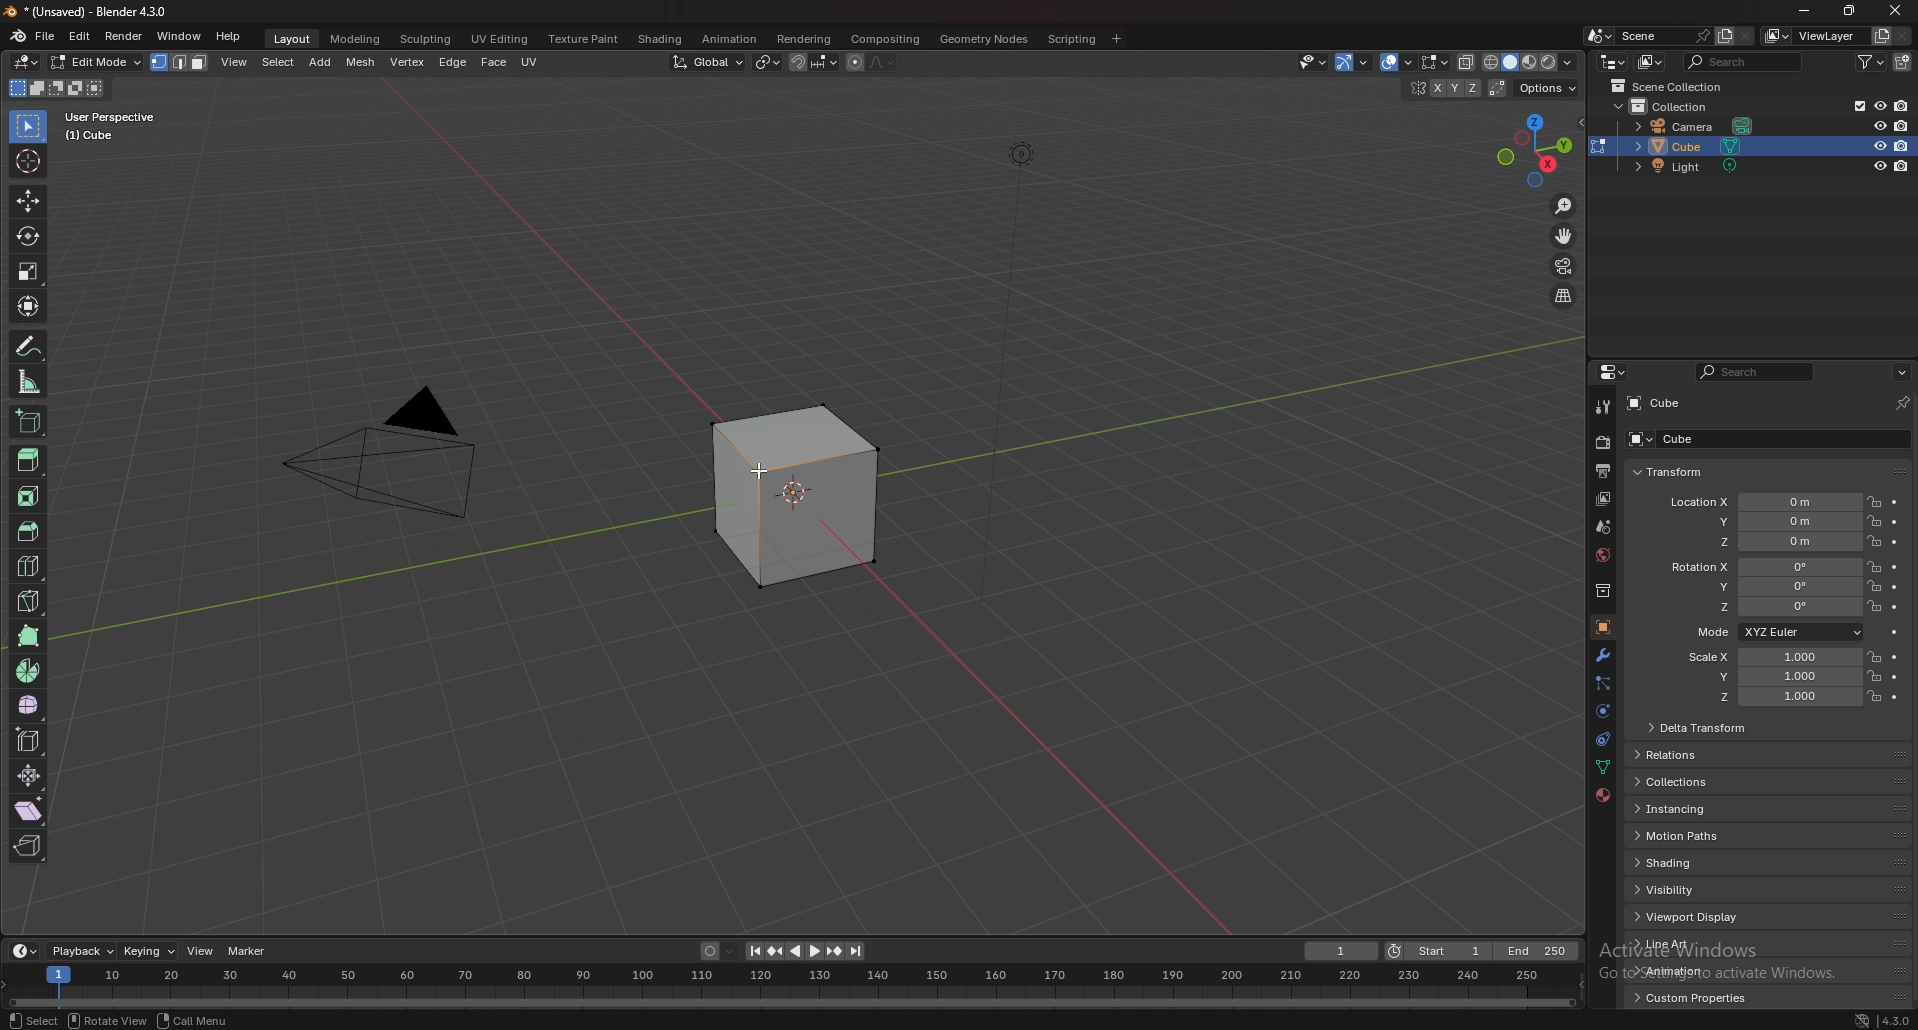  I want to click on viewport display, so click(1710, 917).